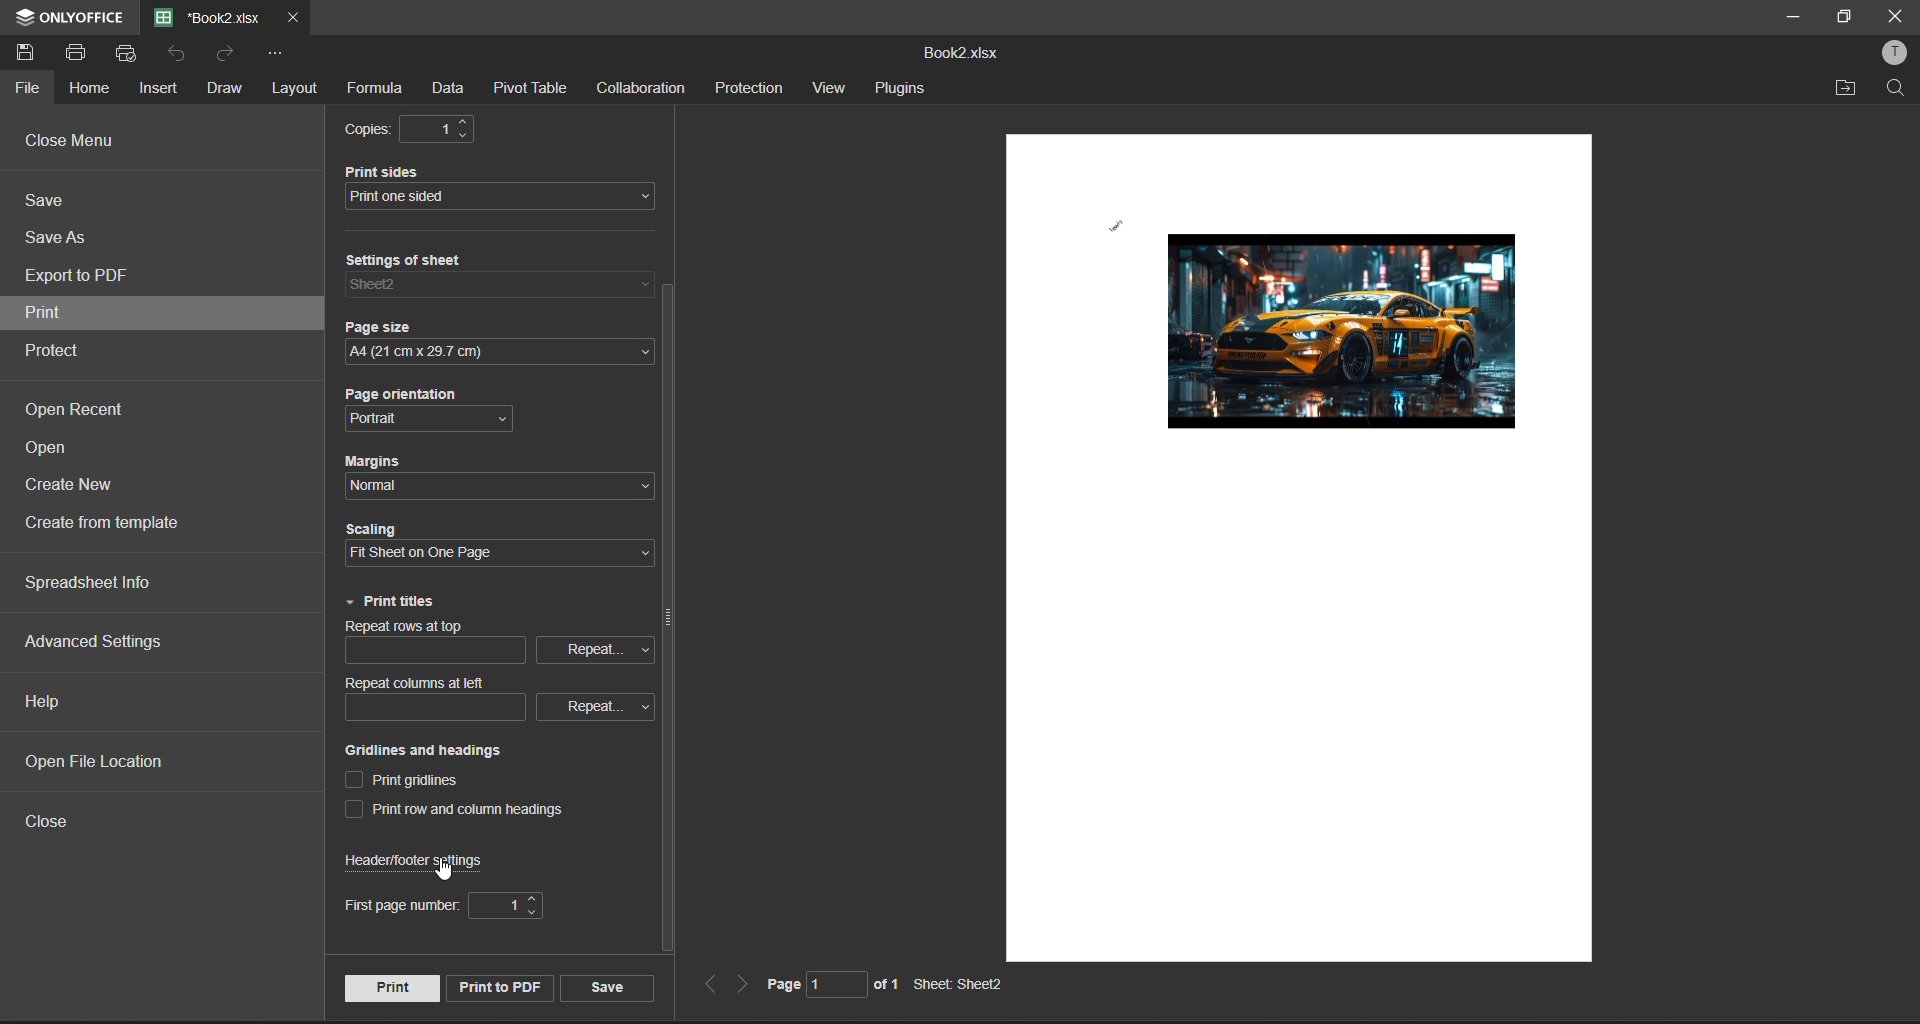  I want to click on page orientation, so click(437, 409).